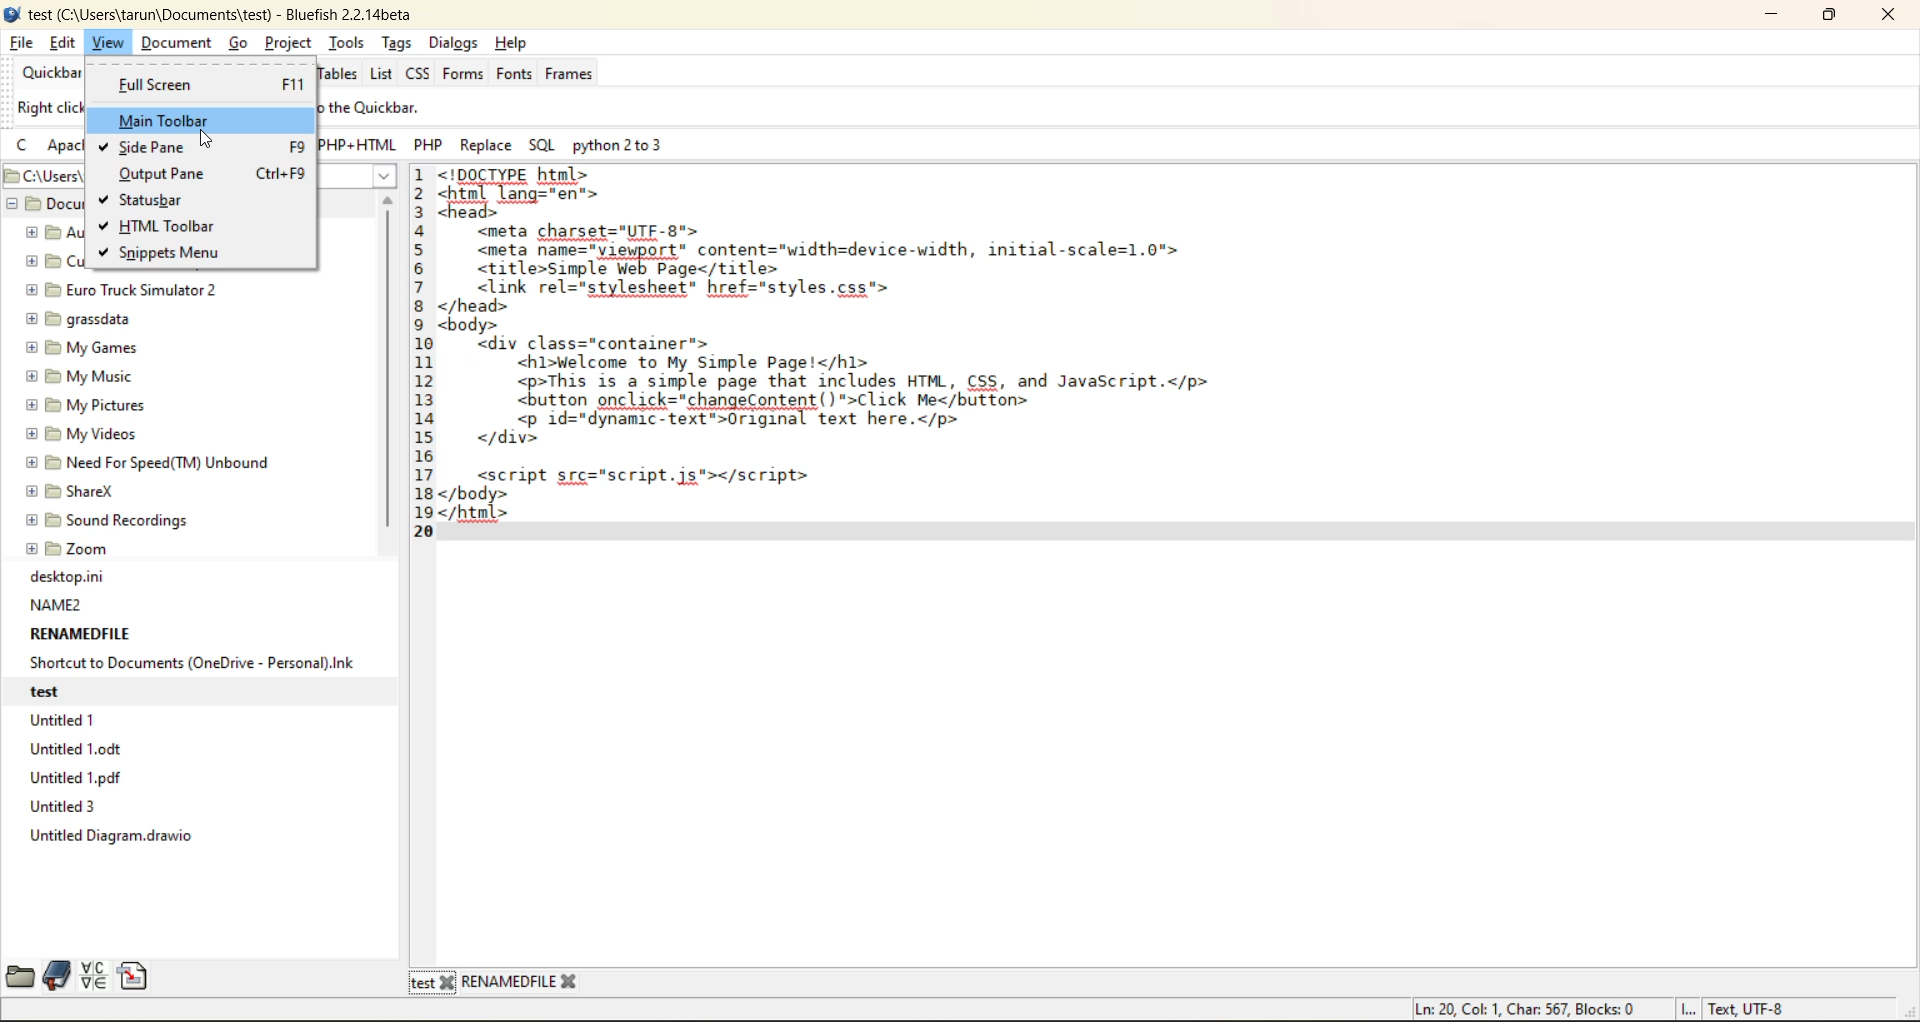  I want to click on fullscreen, so click(154, 83).